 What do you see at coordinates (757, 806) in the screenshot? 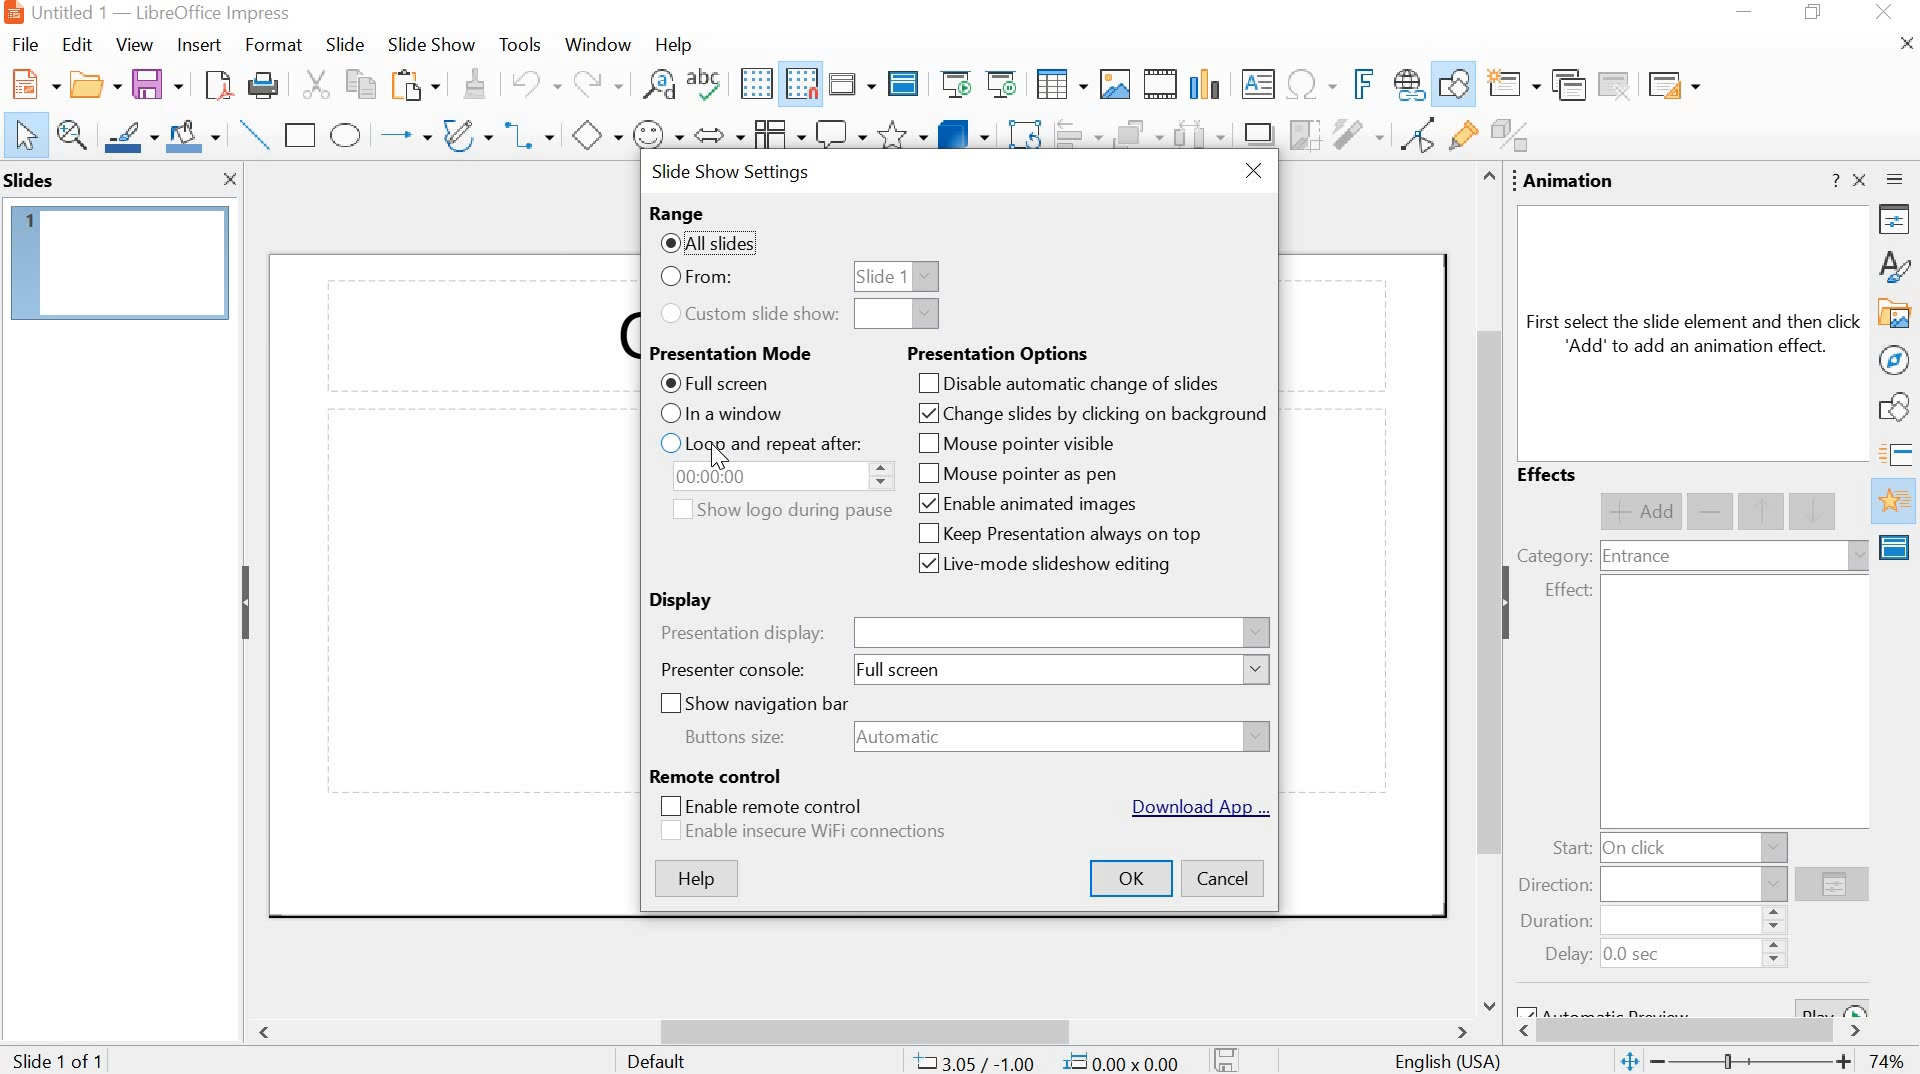
I see `enable remote control` at bounding box center [757, 806].